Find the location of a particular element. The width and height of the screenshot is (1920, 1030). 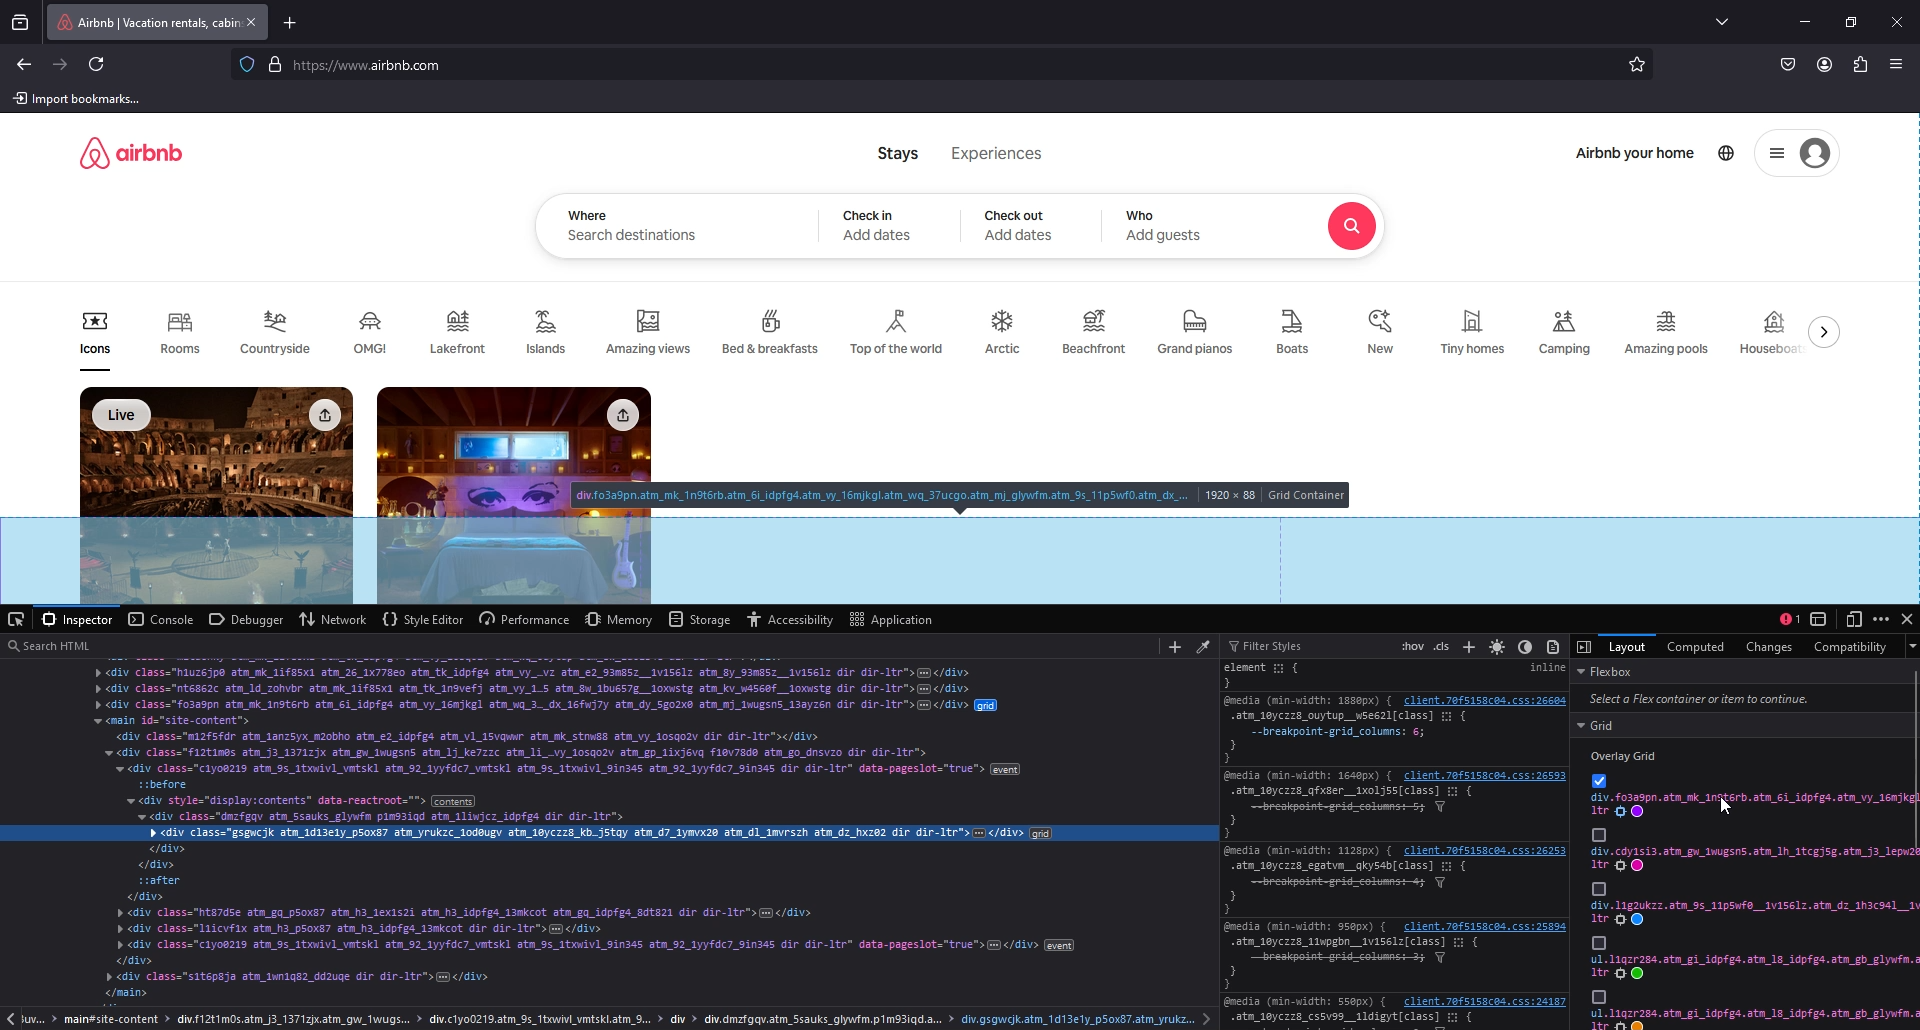

Add guests is located at coordinates (1166, 235).